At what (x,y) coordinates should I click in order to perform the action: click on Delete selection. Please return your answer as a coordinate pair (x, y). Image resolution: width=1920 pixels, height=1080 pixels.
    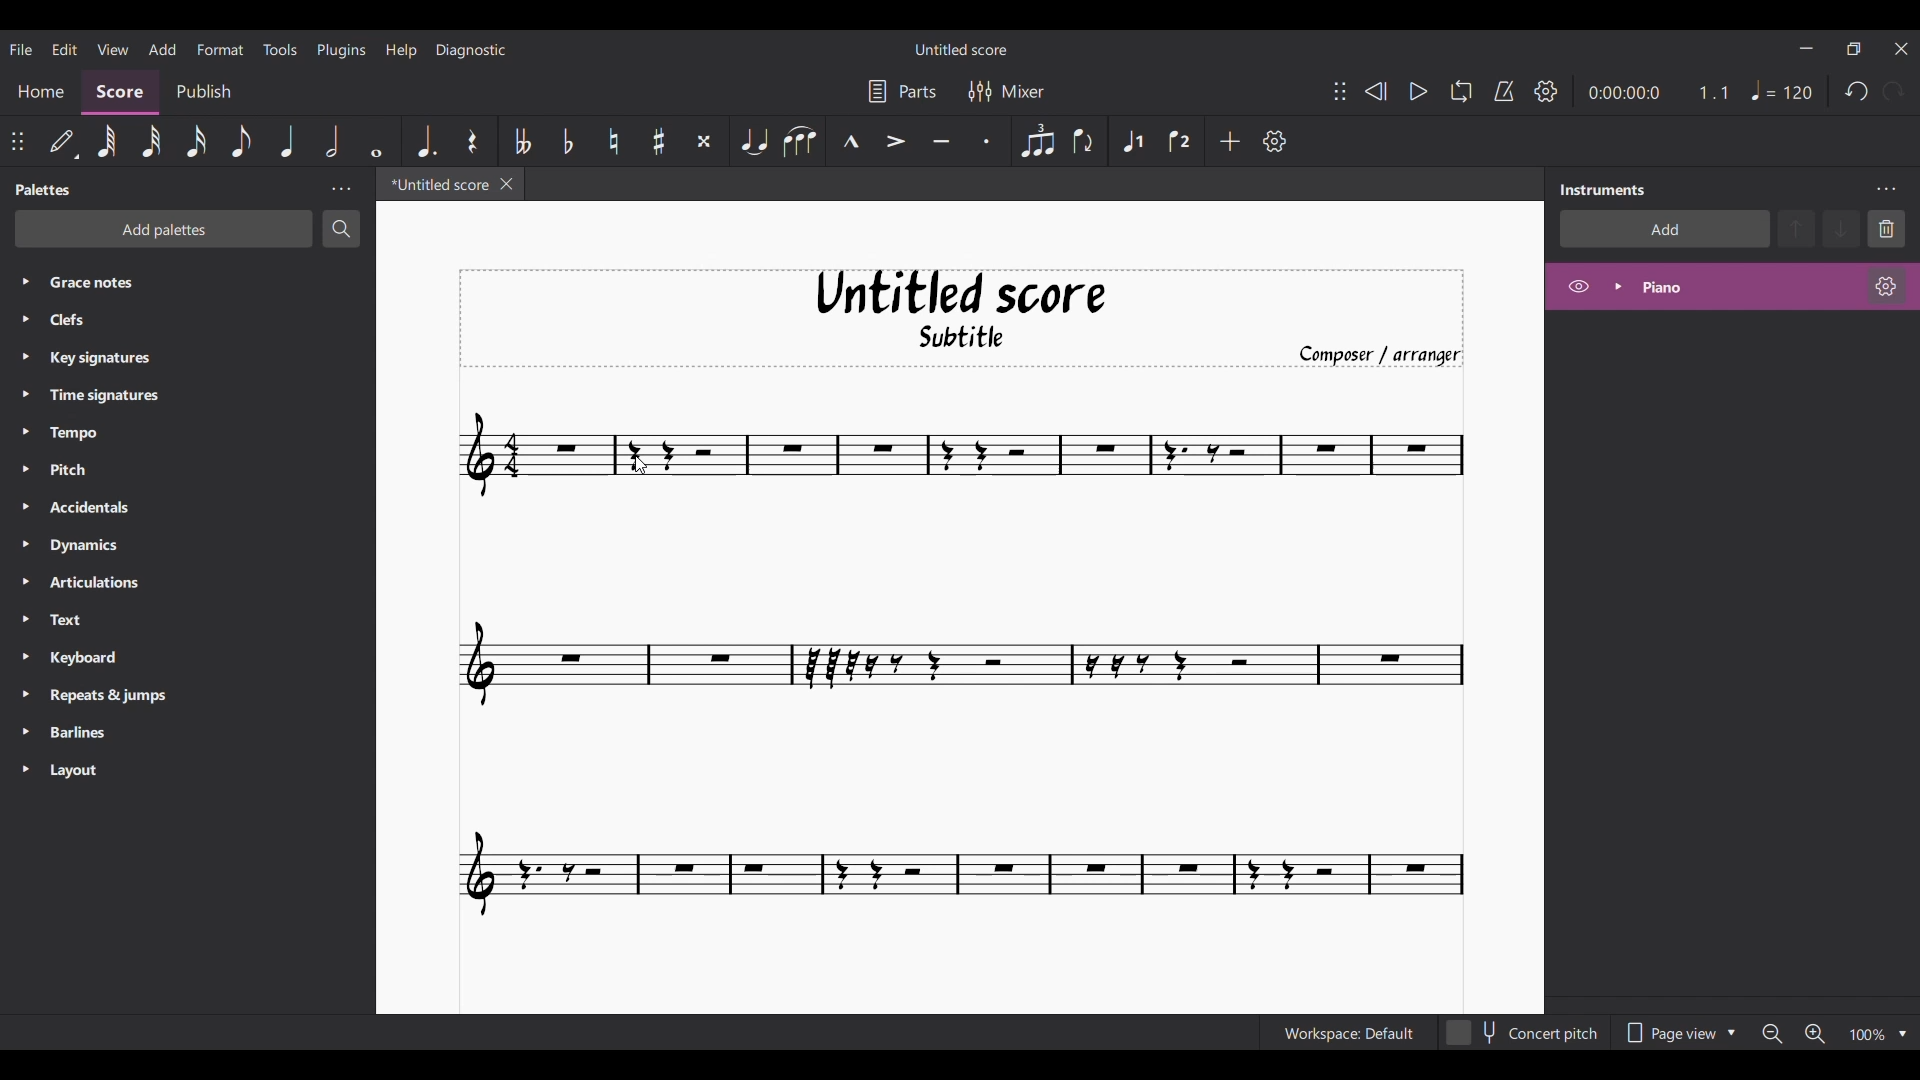
    Looking at the image, I should click on (1886, 228).